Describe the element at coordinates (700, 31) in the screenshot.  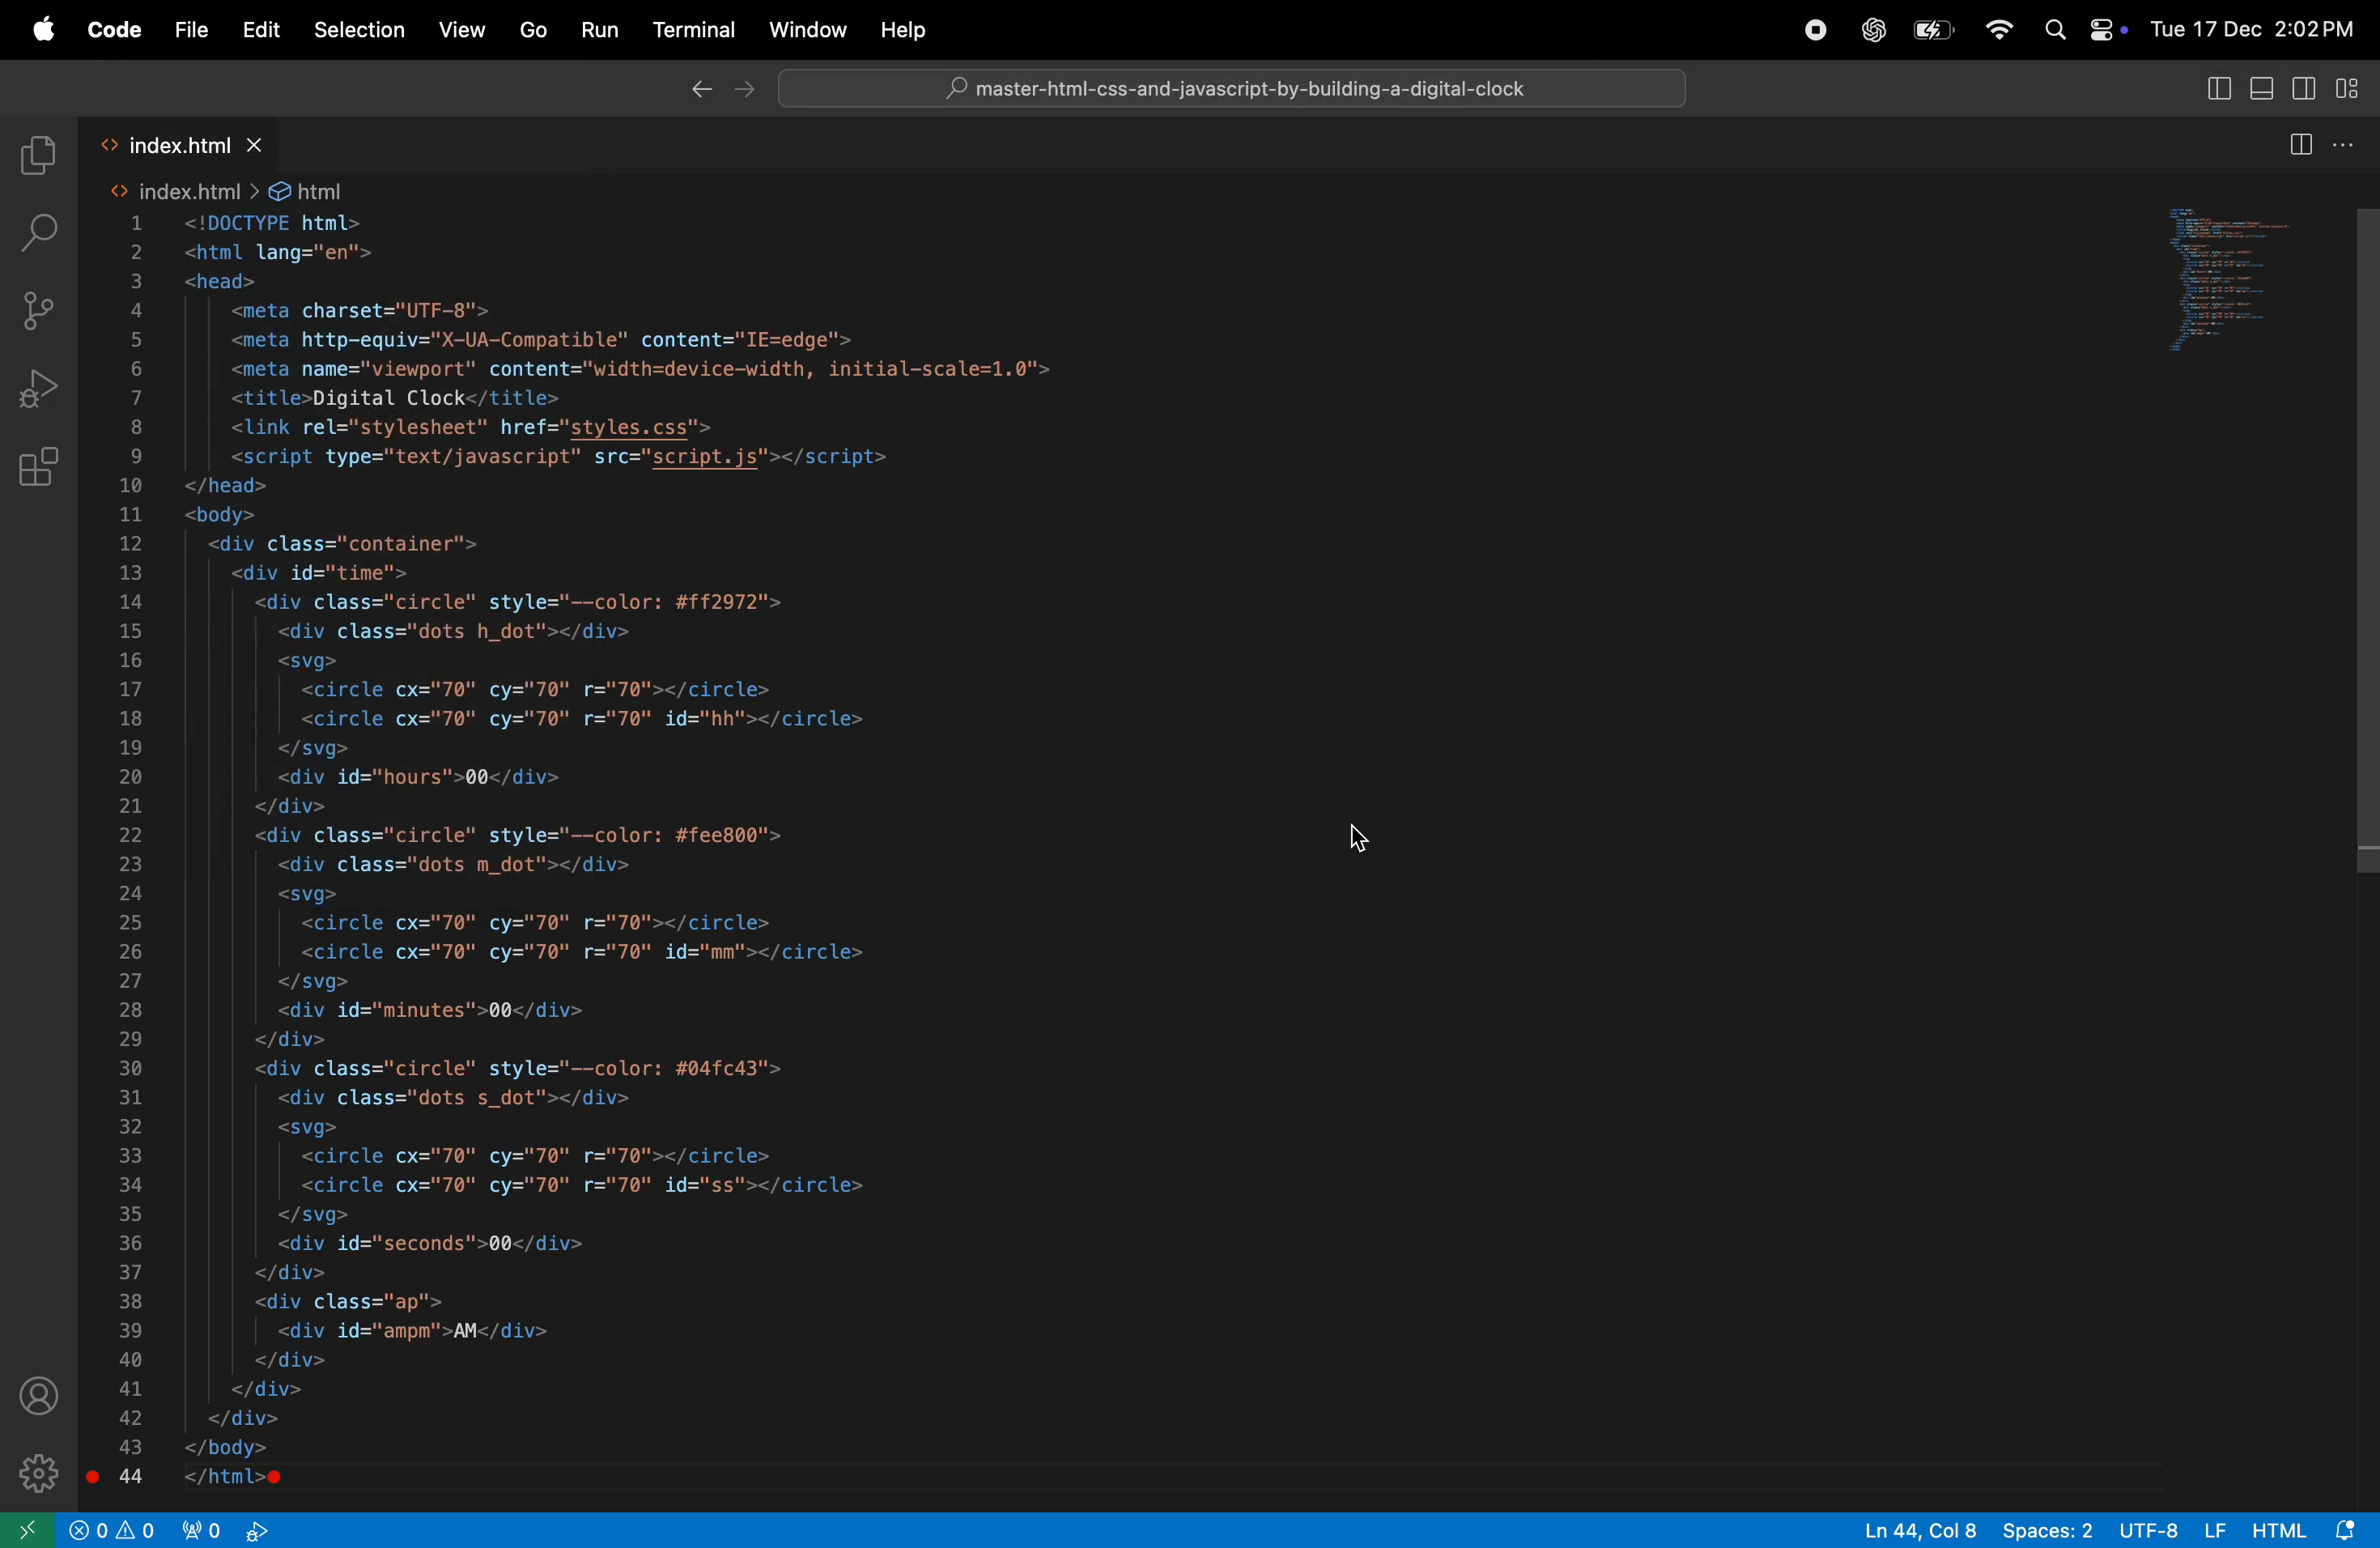
I see `terminal` at that location.